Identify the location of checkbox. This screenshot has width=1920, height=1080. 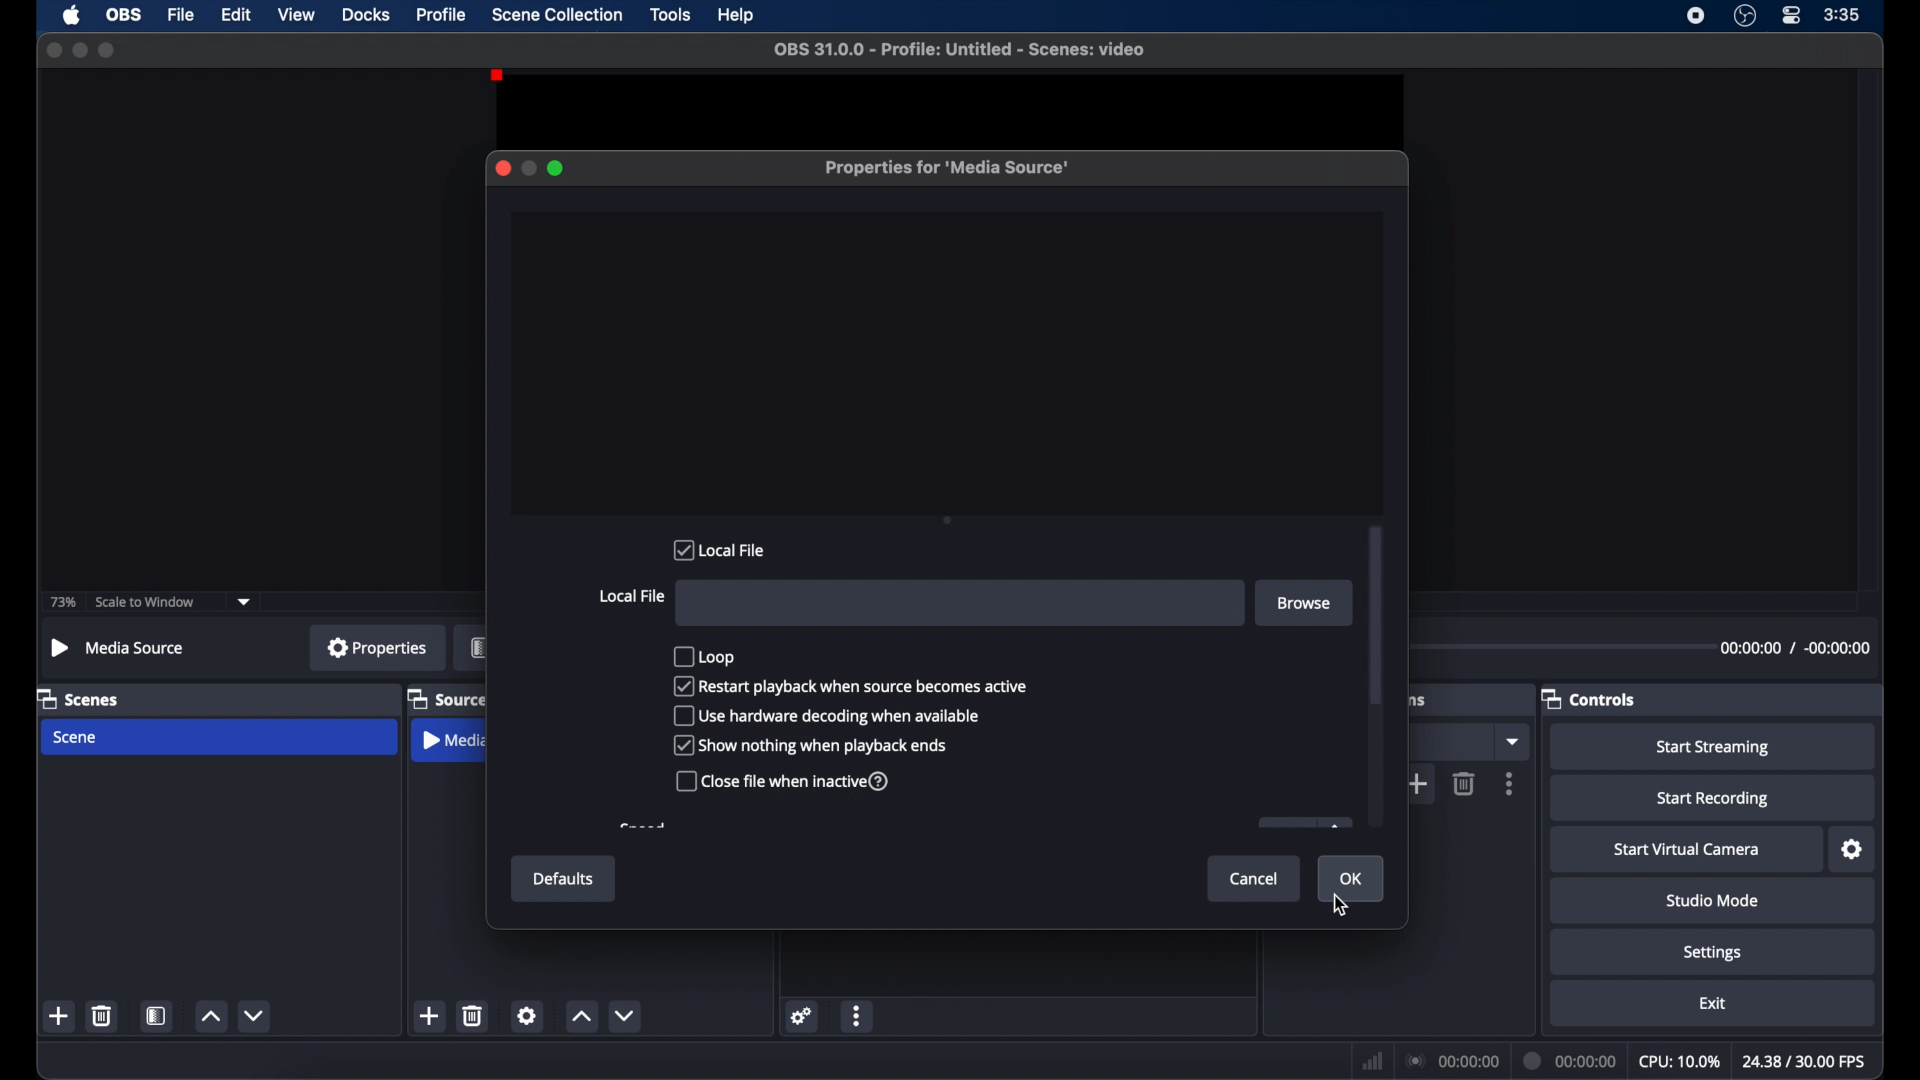
(850, 687).